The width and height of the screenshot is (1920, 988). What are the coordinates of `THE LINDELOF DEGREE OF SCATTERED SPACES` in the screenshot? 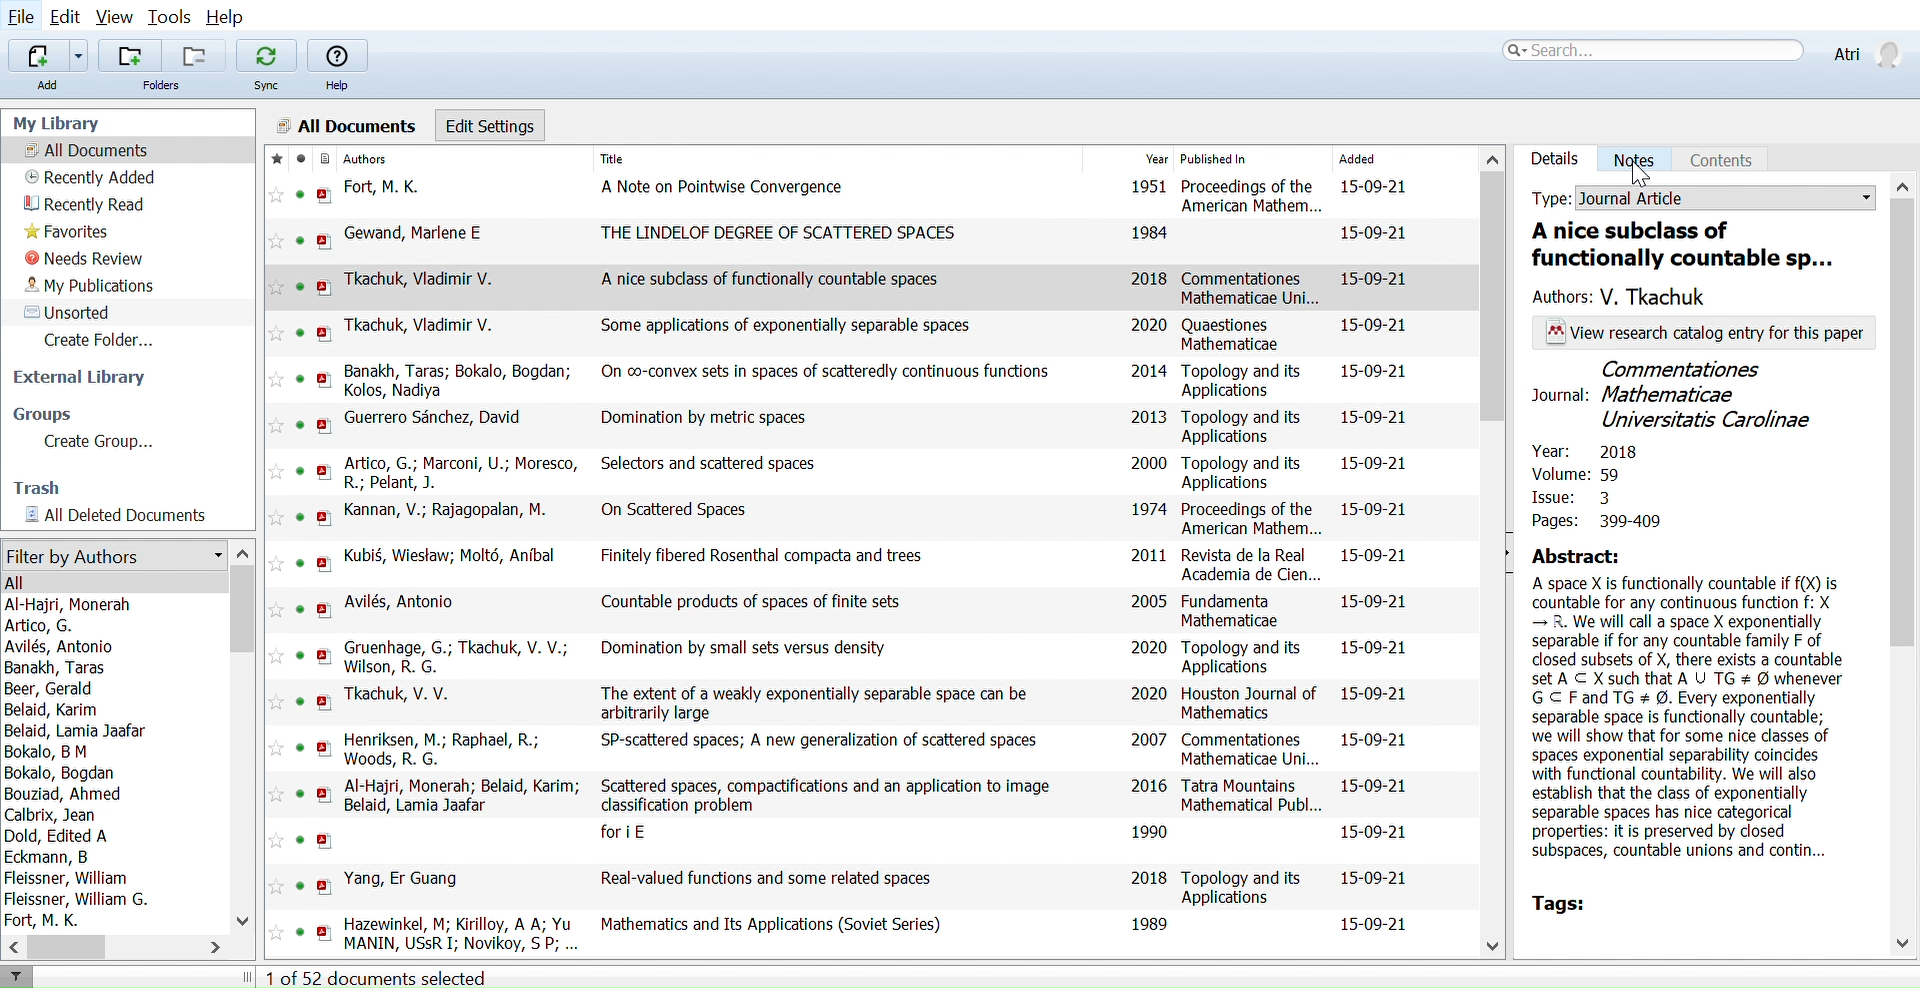 It's located at (780, 233).